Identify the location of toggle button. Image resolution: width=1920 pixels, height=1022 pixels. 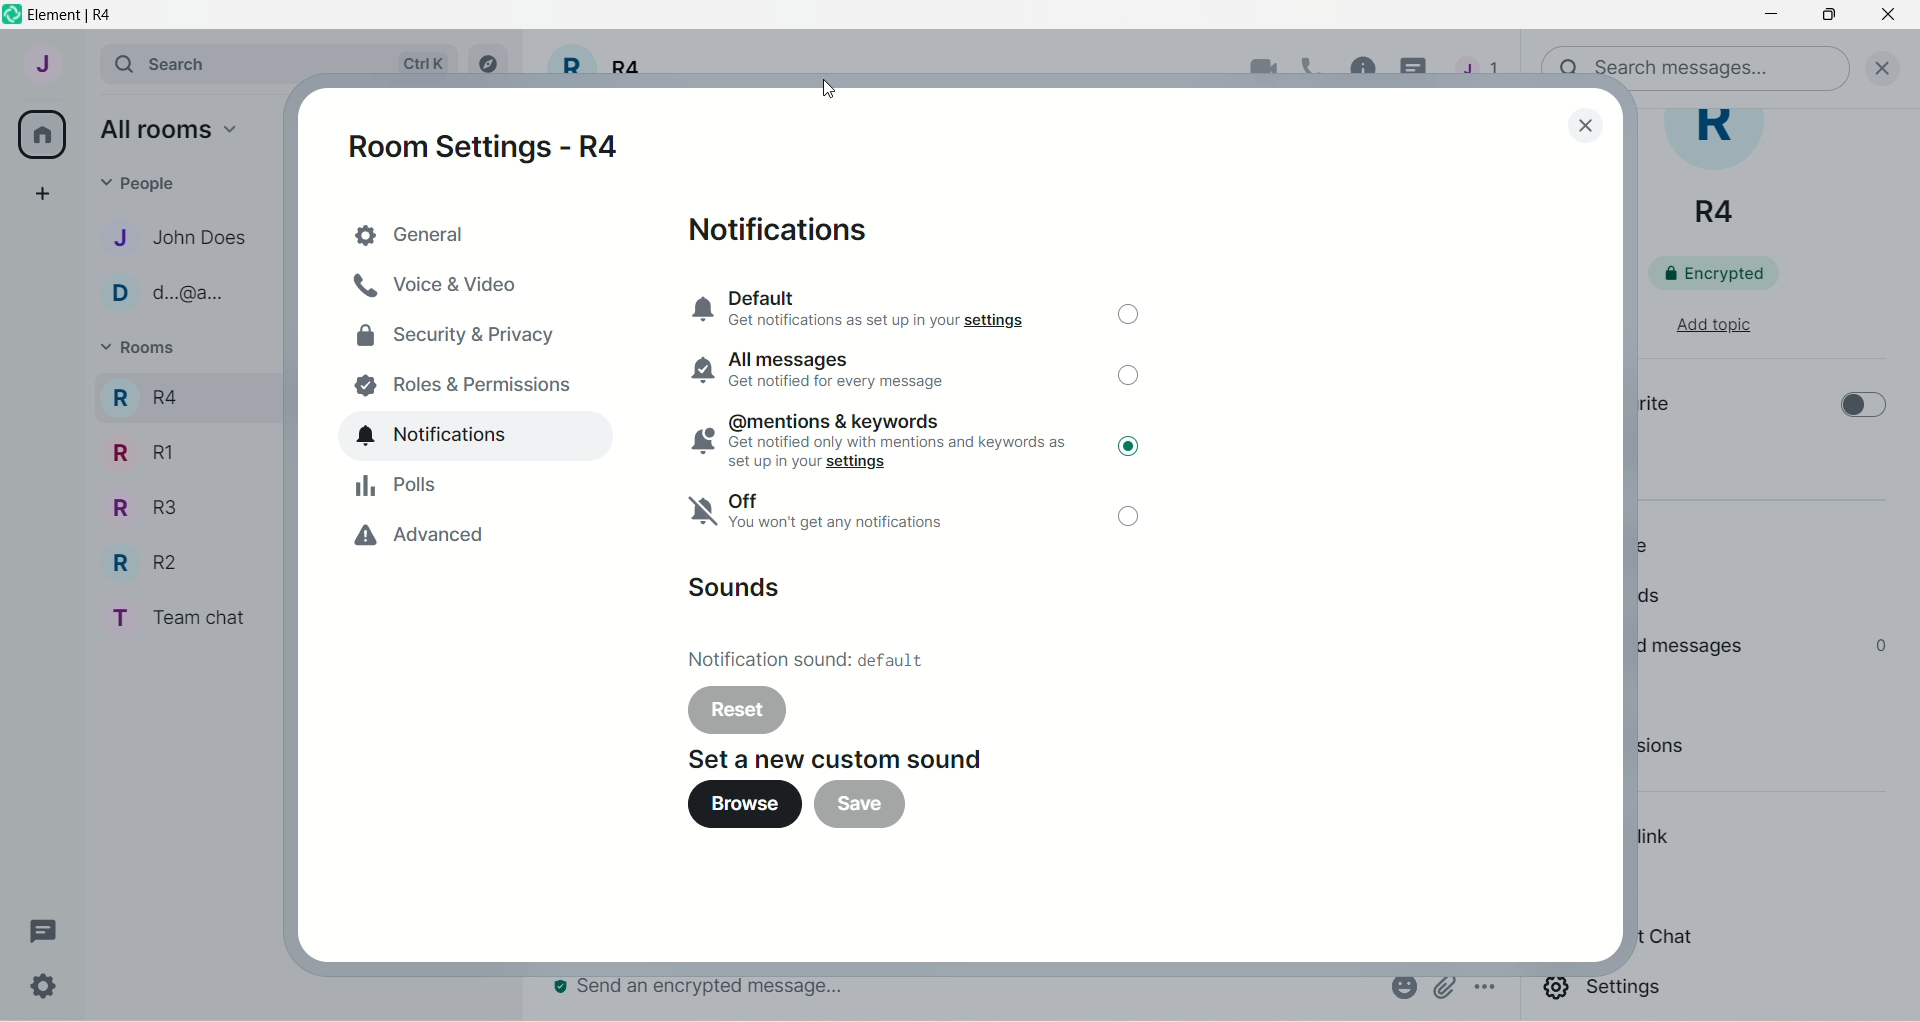
(1127, 318).